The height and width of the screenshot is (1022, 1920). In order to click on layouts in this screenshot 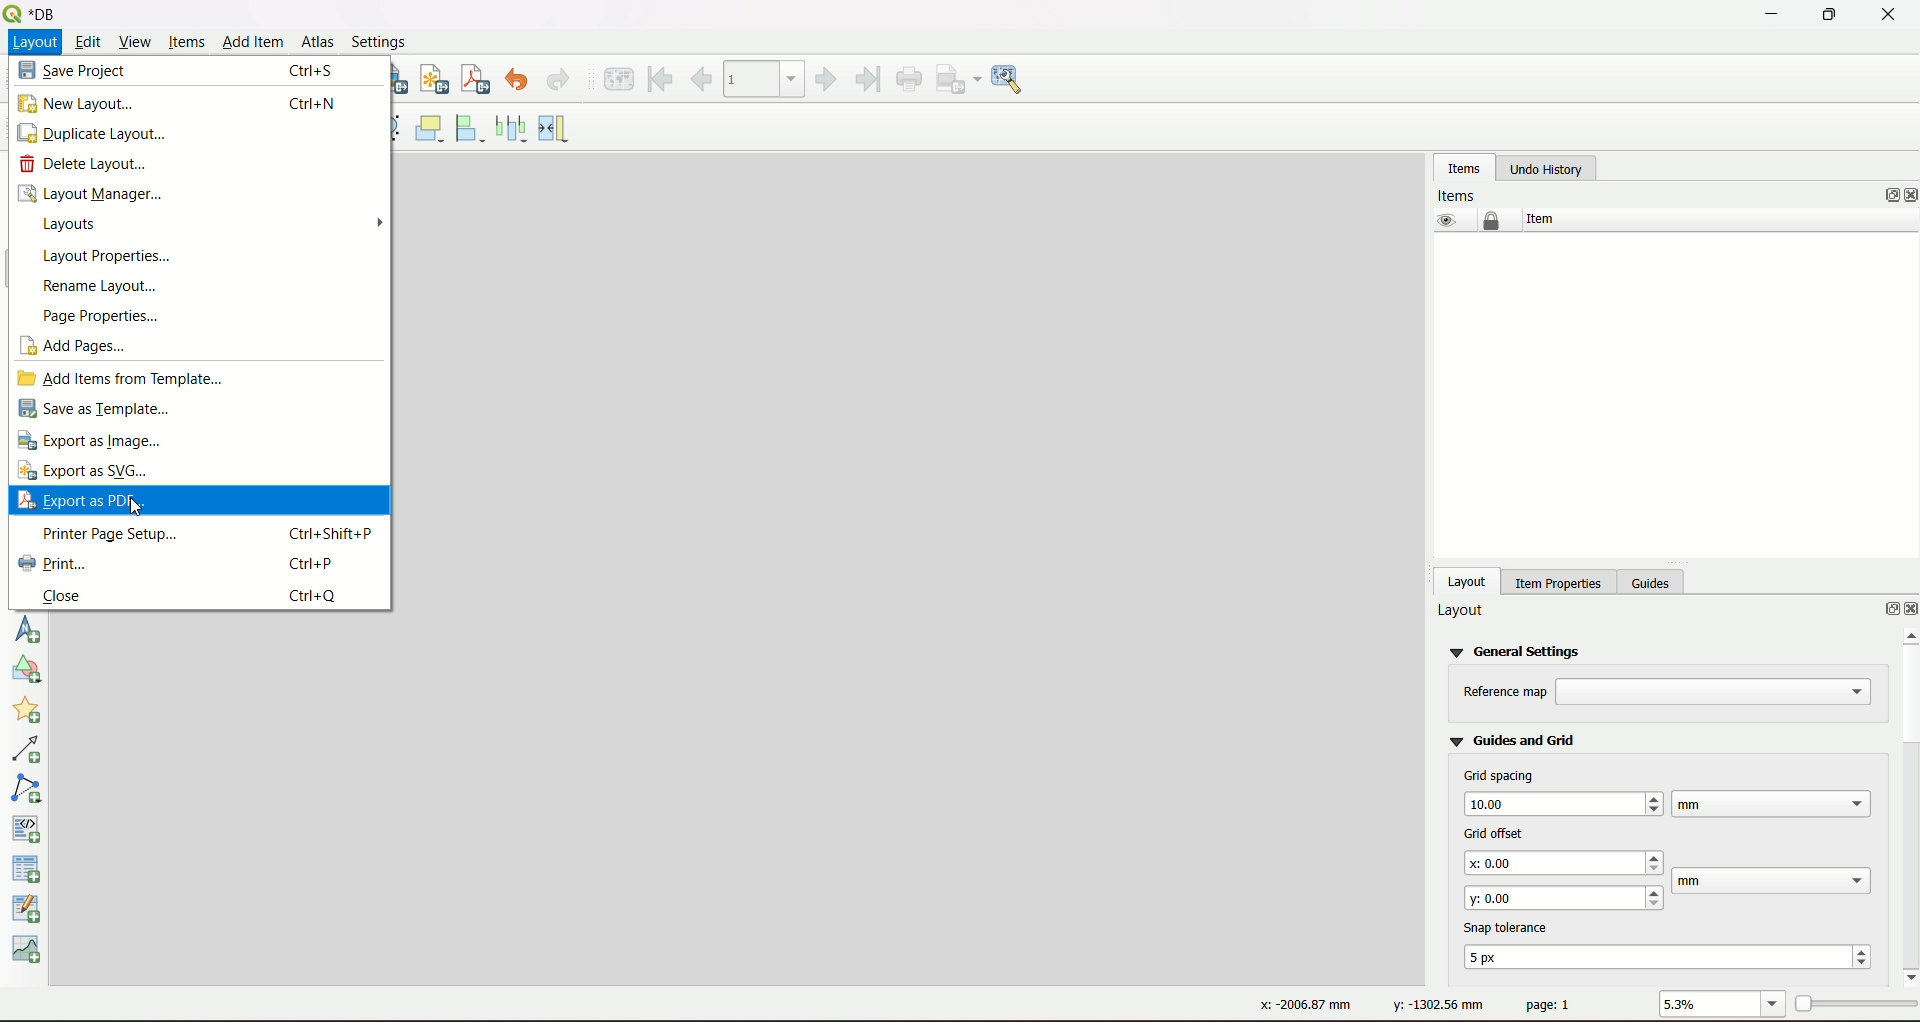, I will do `click(74, 226)`.